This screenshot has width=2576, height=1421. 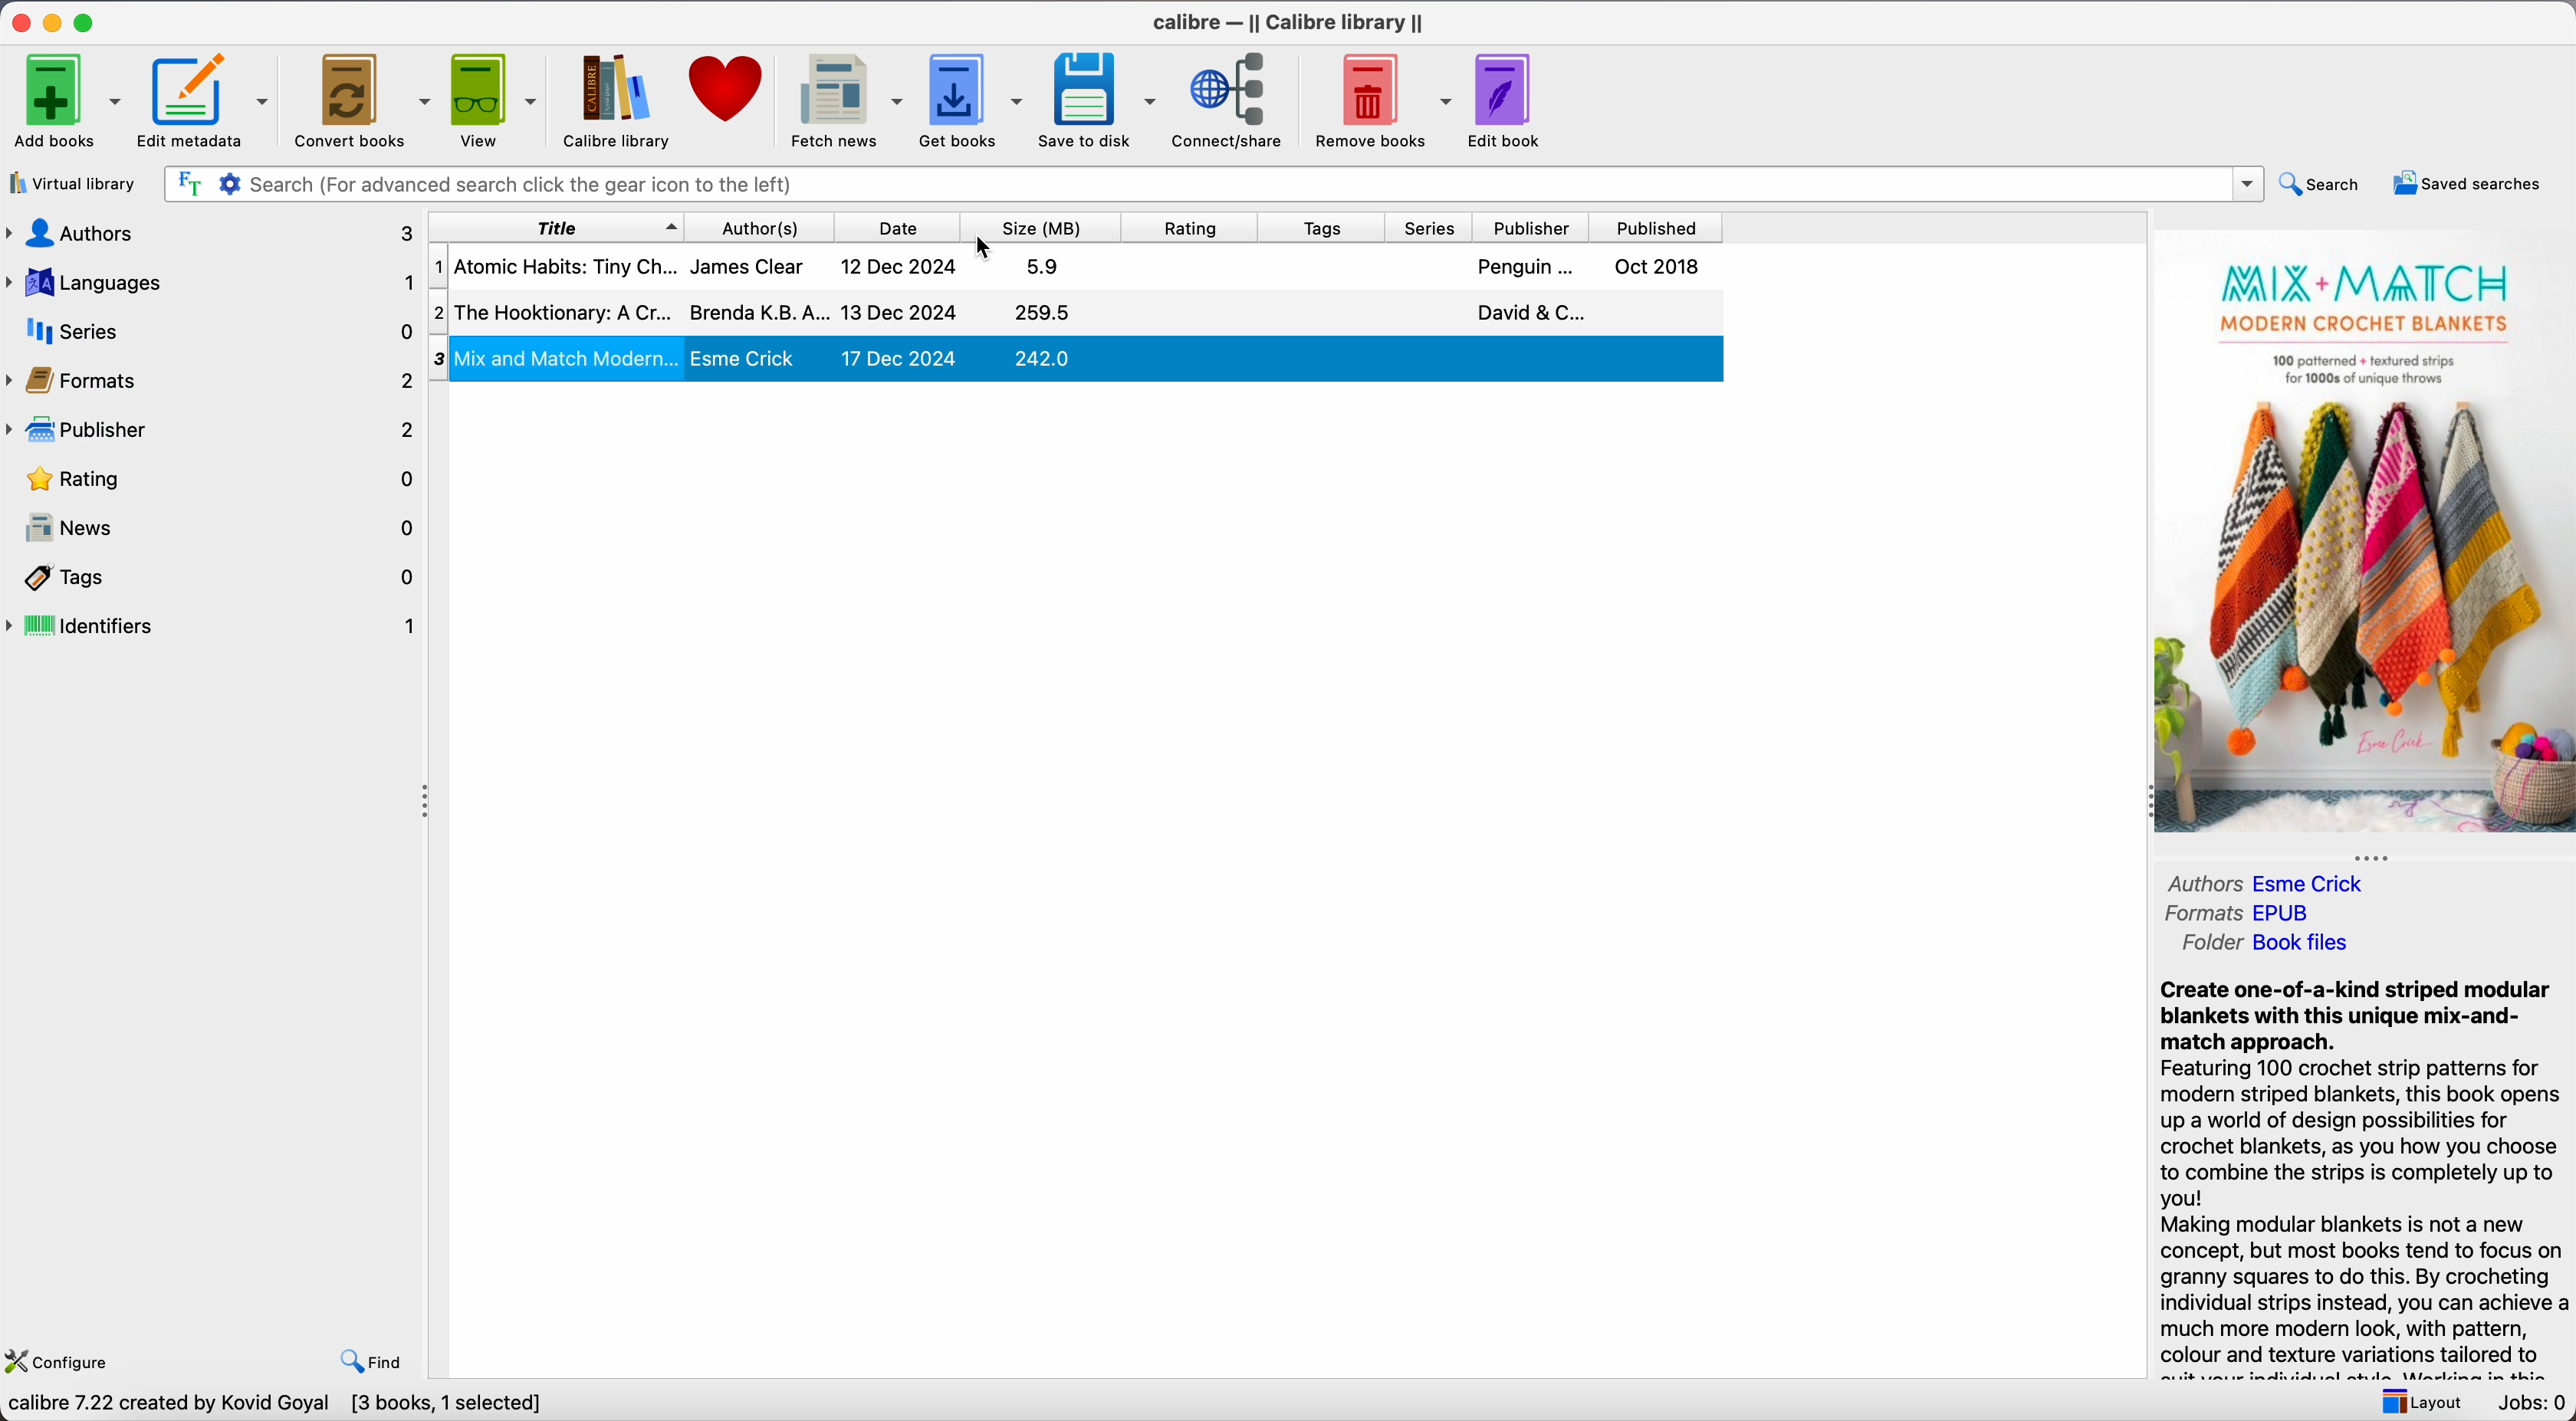 What do you see at coordinates (2529, 1403) in the screenshot?
I see `Jobs: 0` at bounding box center [2529, 1403].